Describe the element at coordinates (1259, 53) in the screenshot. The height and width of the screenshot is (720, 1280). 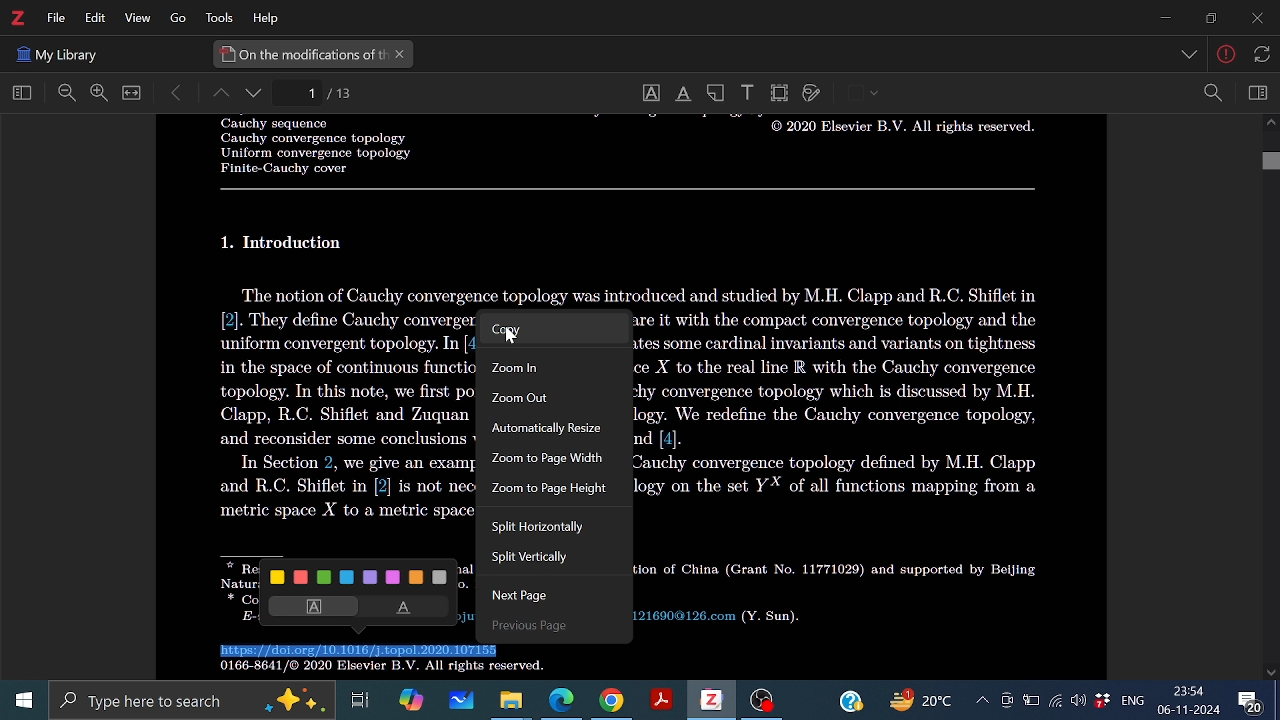
I see `` at that location.